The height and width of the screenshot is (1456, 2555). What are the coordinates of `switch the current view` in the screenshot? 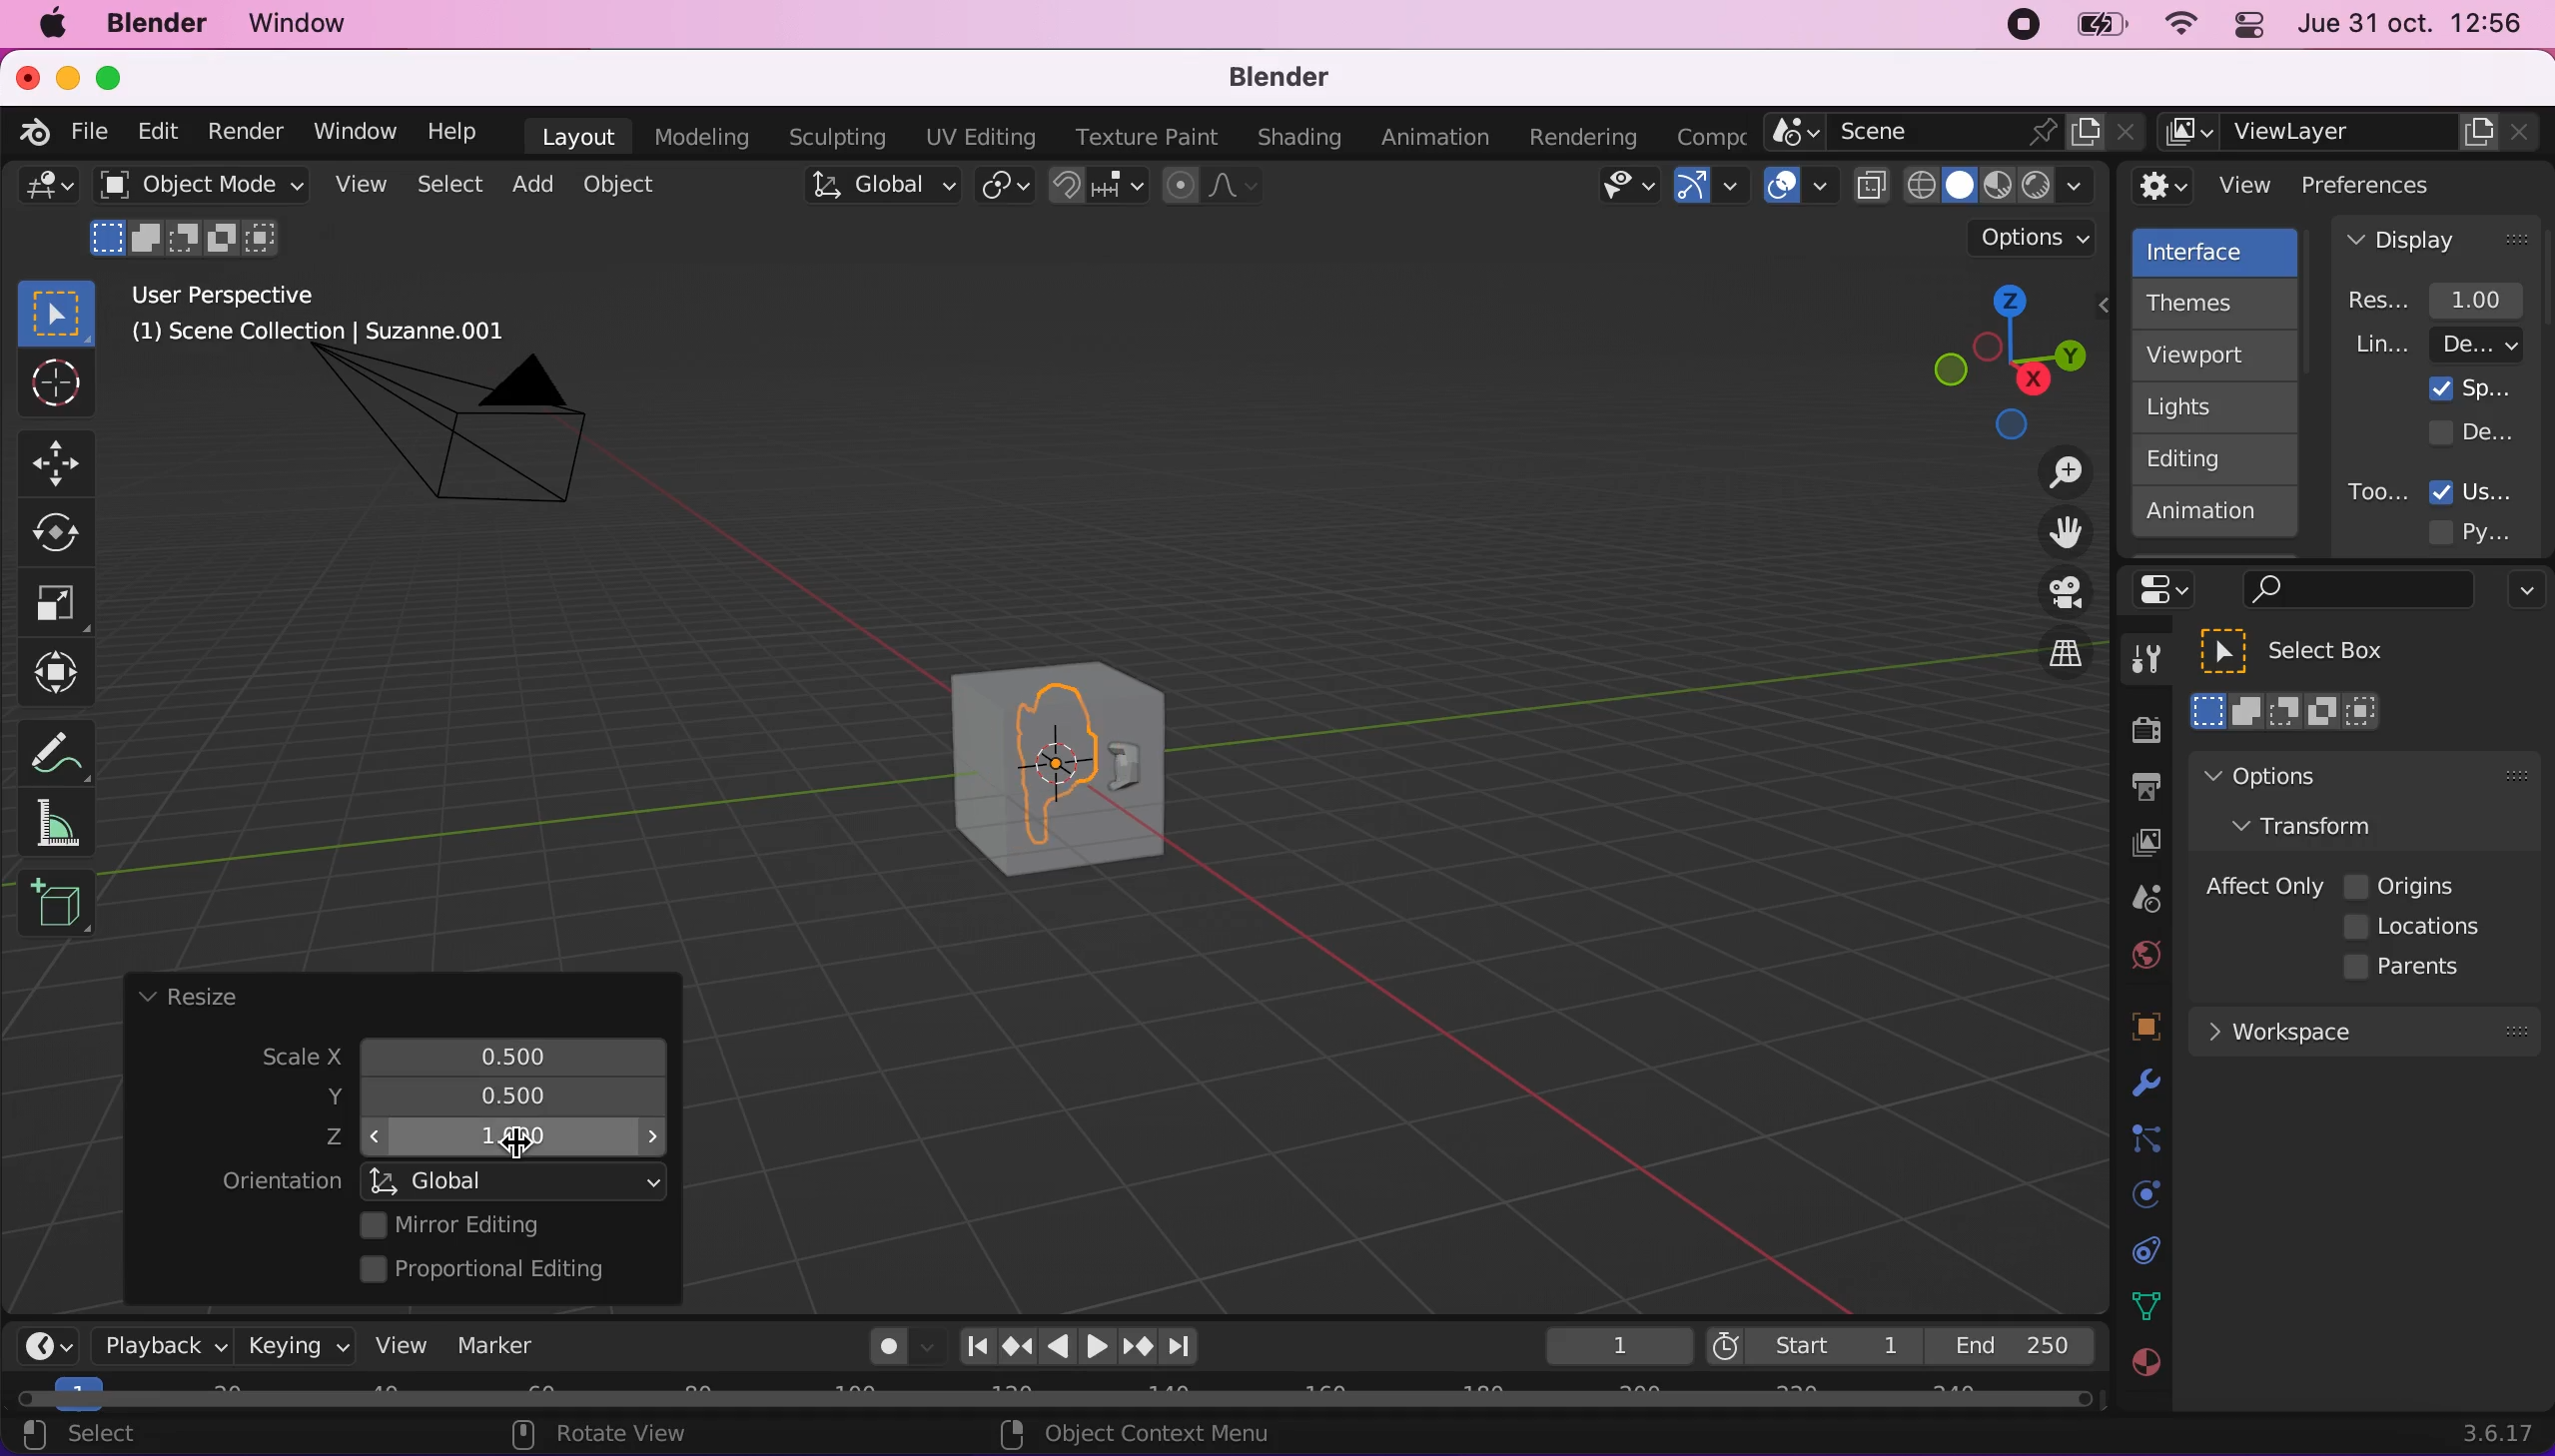 It's located at (2044, 671).